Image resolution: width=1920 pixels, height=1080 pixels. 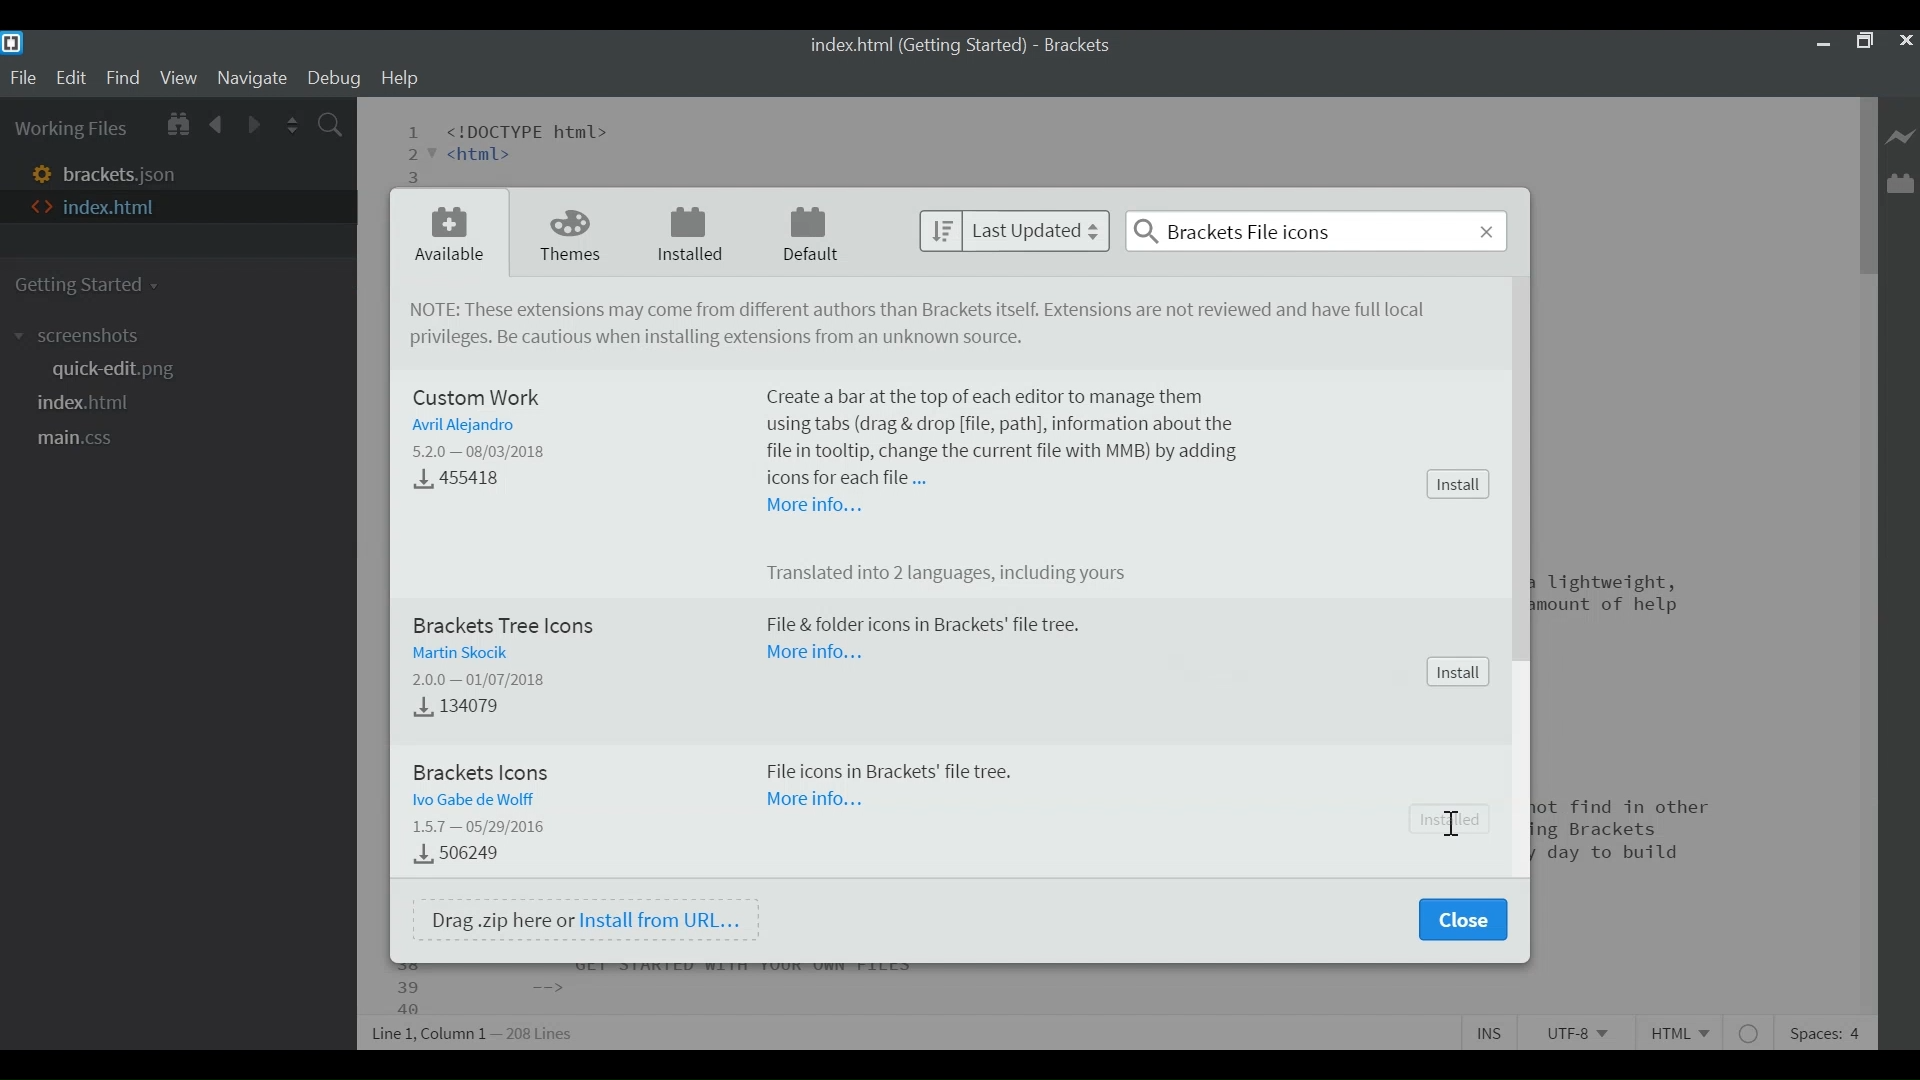 I want to click on Text cursor, so click(x=1448, y=821).